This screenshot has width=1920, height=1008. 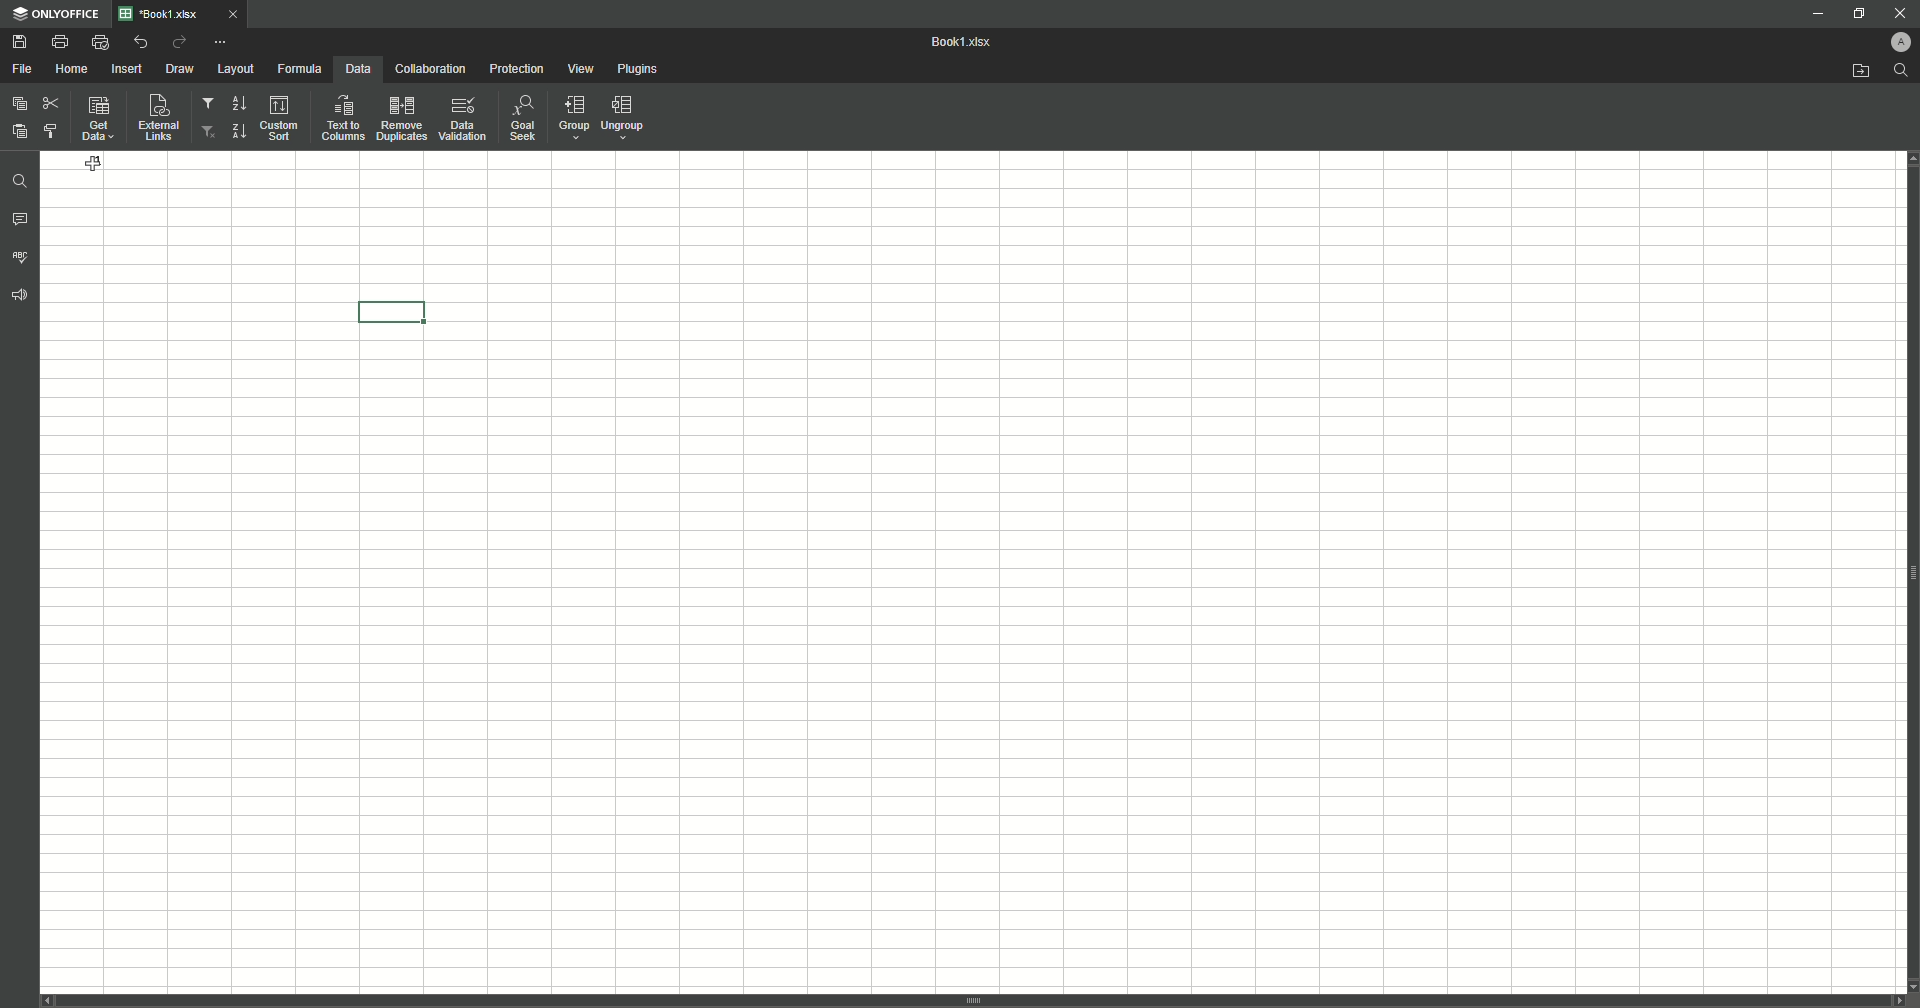 What do you see at coordinates (139, 42) in the screenshot?
I see `Undo` at bounding box center [139, 42].